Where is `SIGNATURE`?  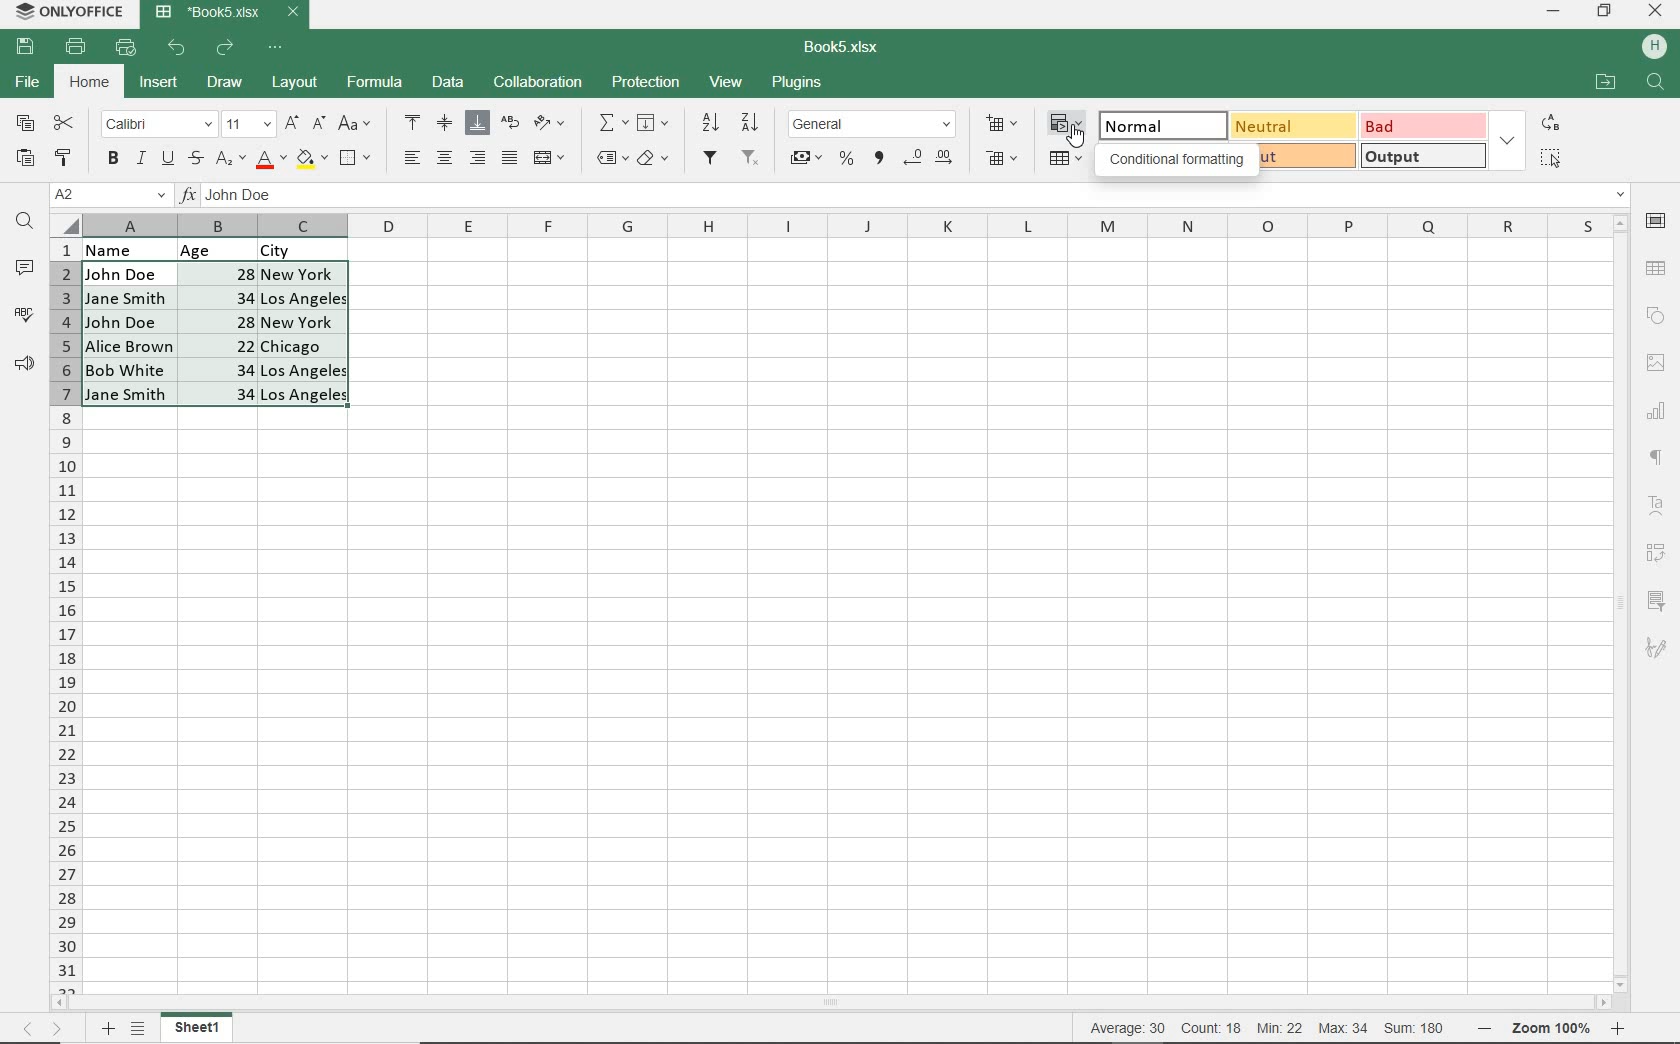 SIGNATURE is located at coordinates (1656, 647).